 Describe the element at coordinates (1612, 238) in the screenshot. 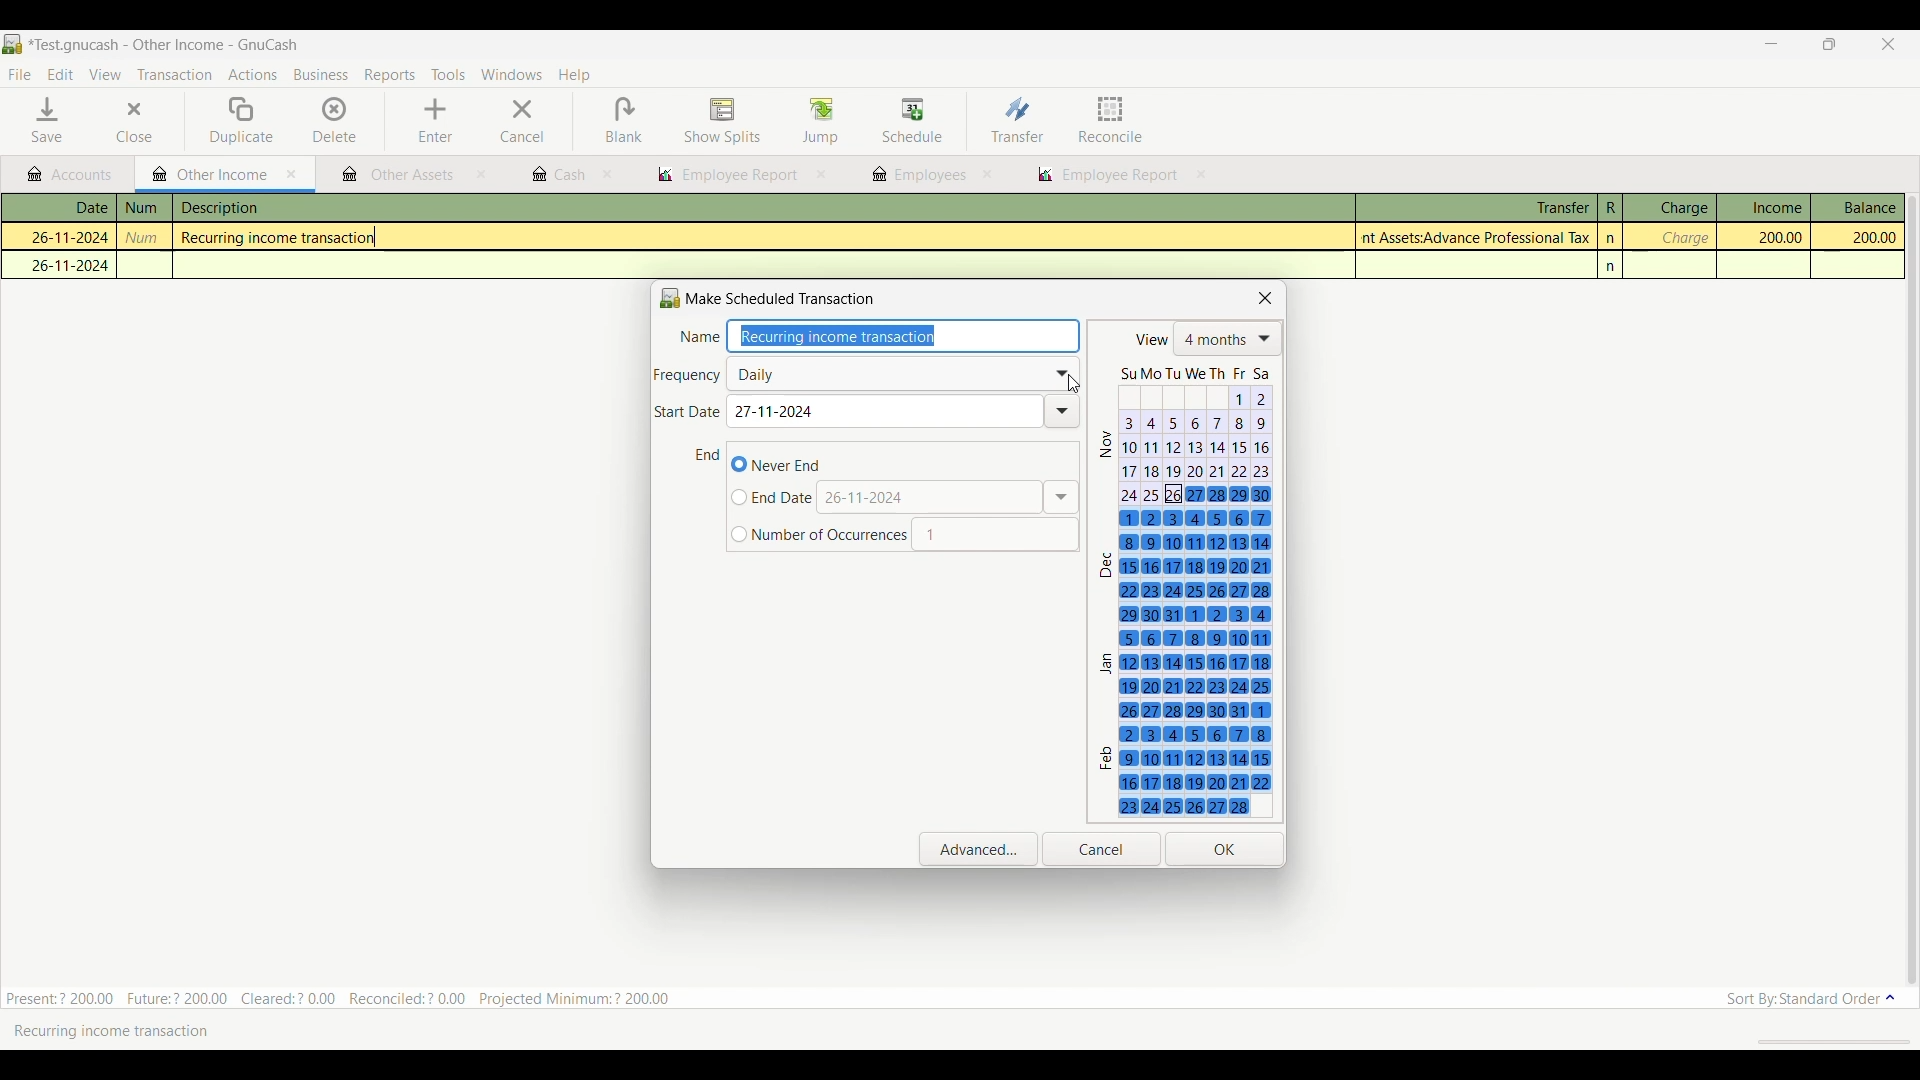

I see `n` at that location.